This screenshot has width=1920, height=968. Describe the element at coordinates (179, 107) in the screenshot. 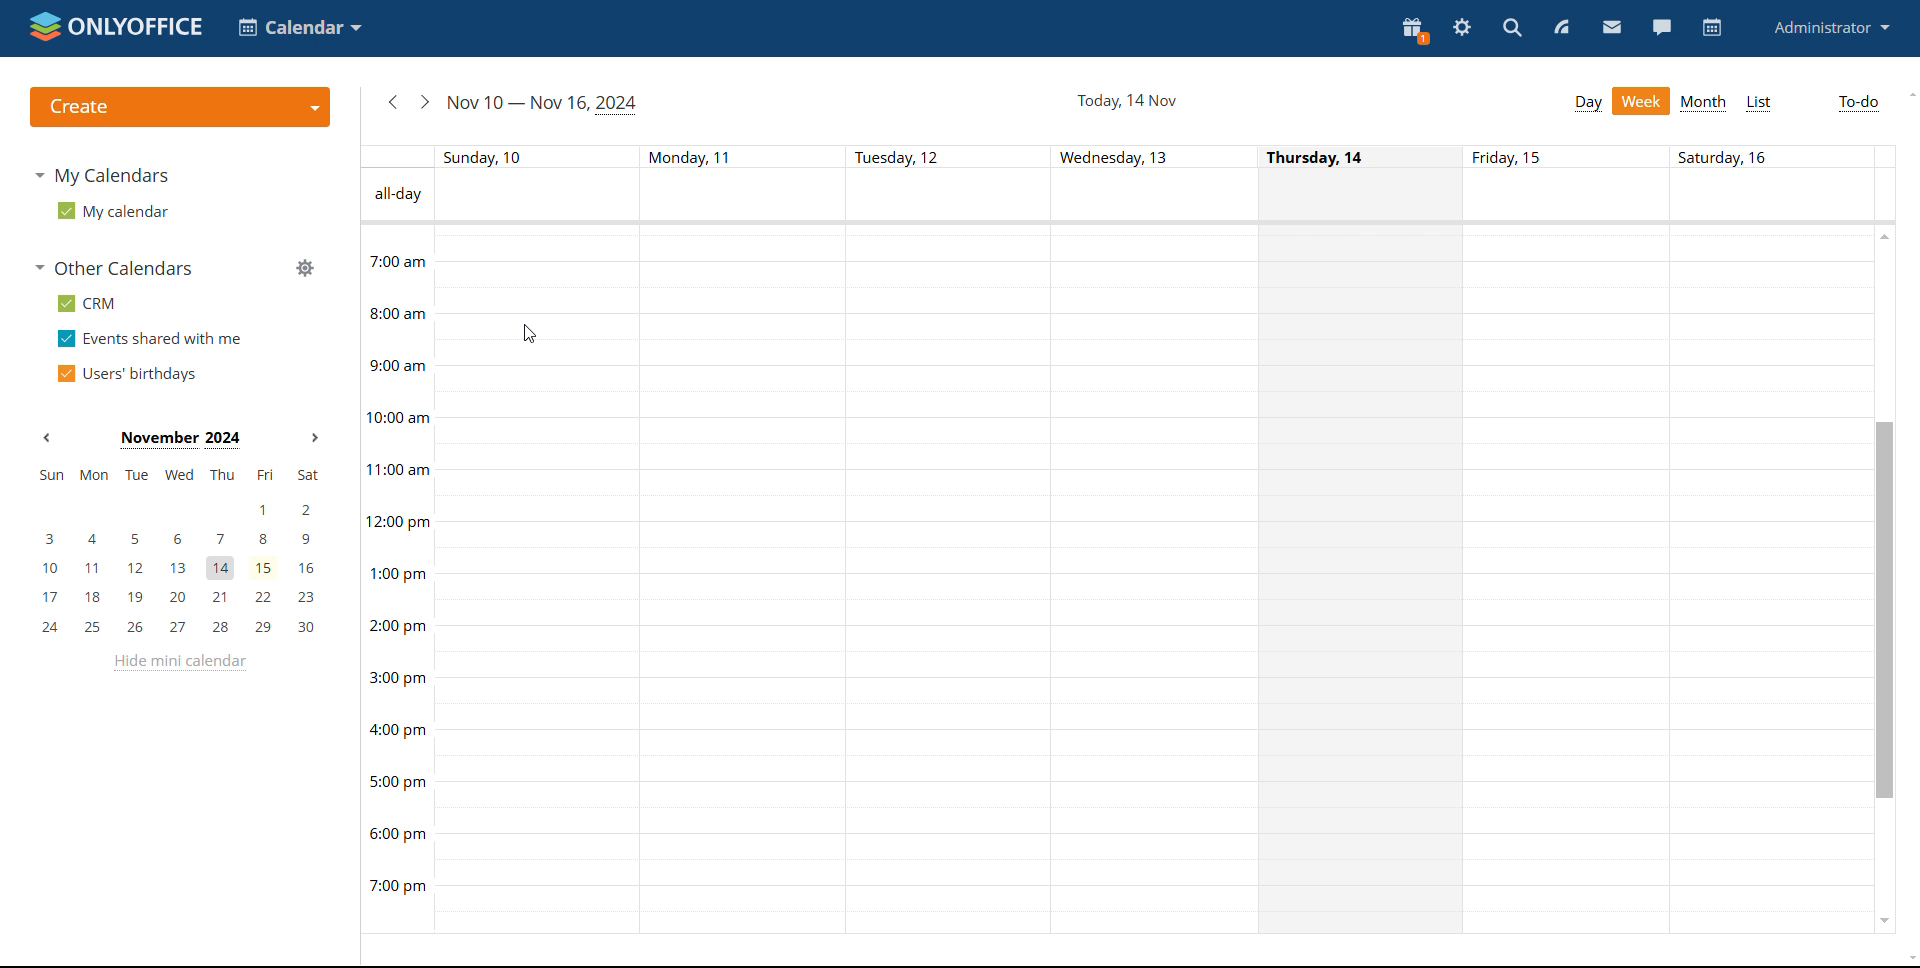

I see `create` at that location.